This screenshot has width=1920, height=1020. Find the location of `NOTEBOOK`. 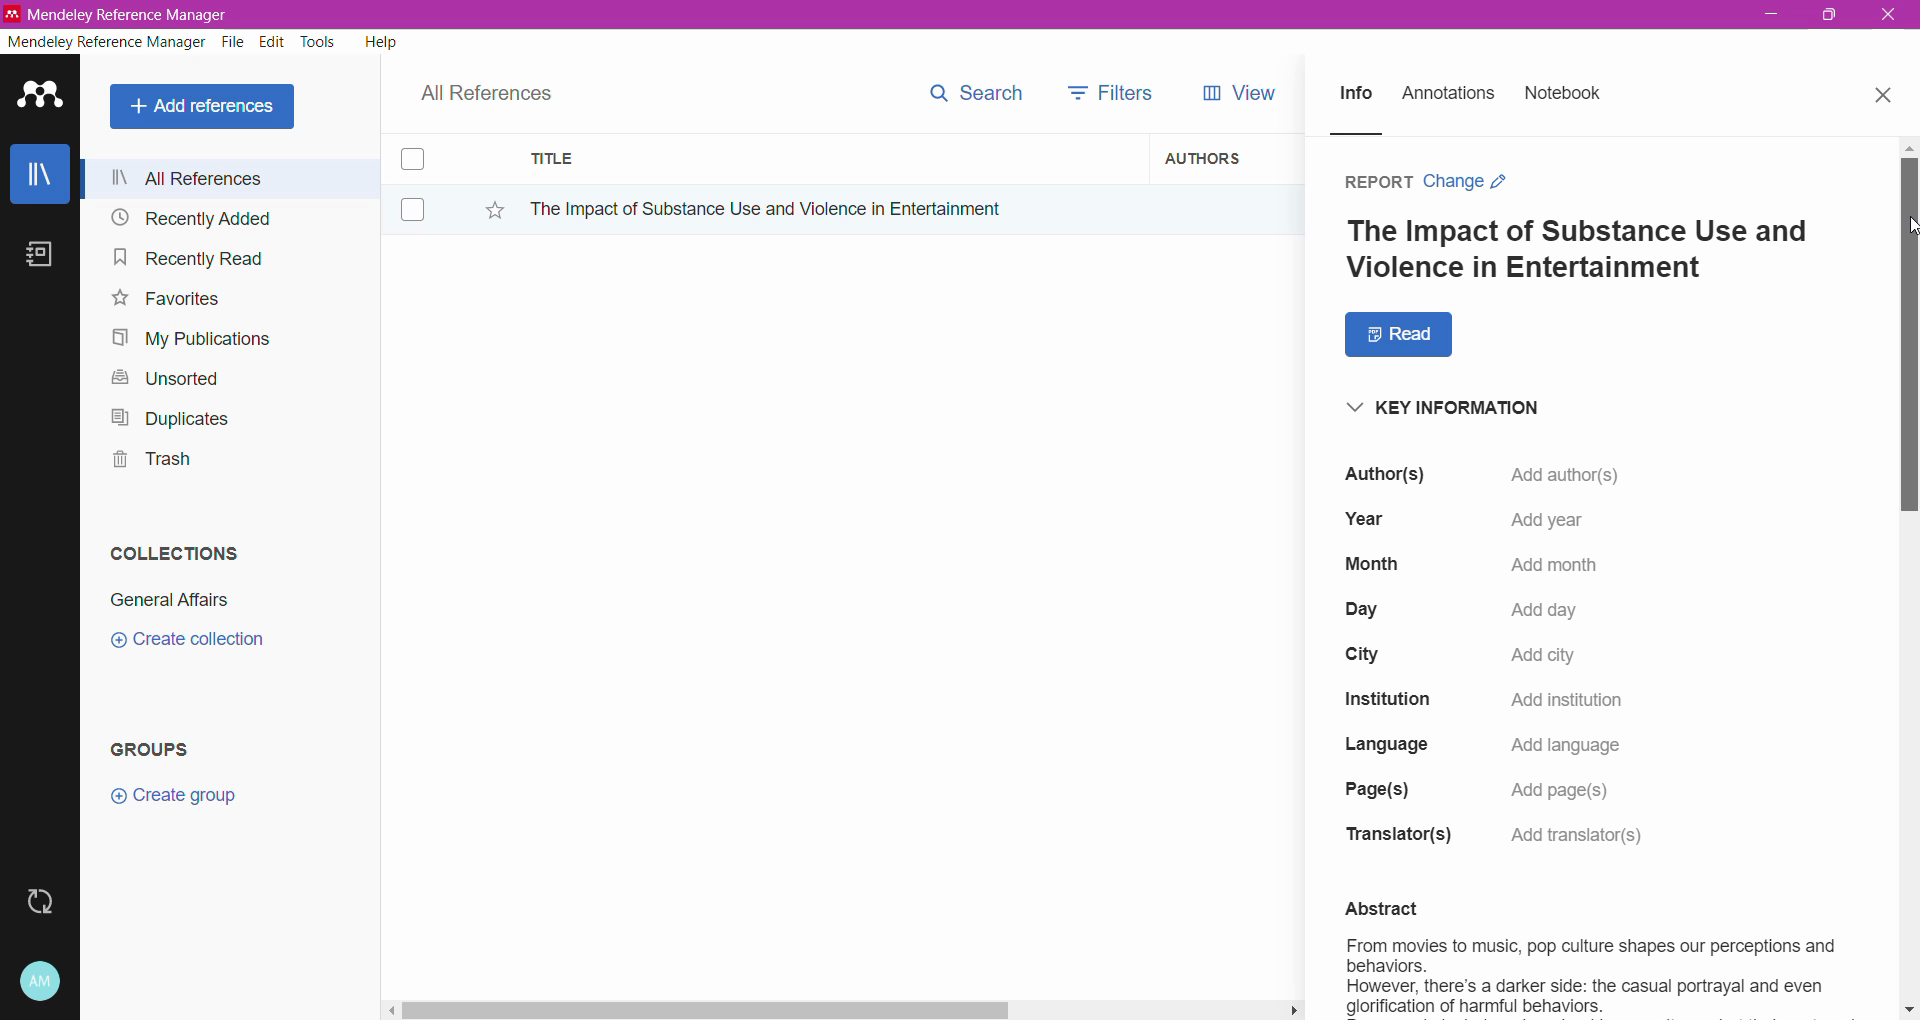

NOTEBOOK is located at coordinates (1568, 97).